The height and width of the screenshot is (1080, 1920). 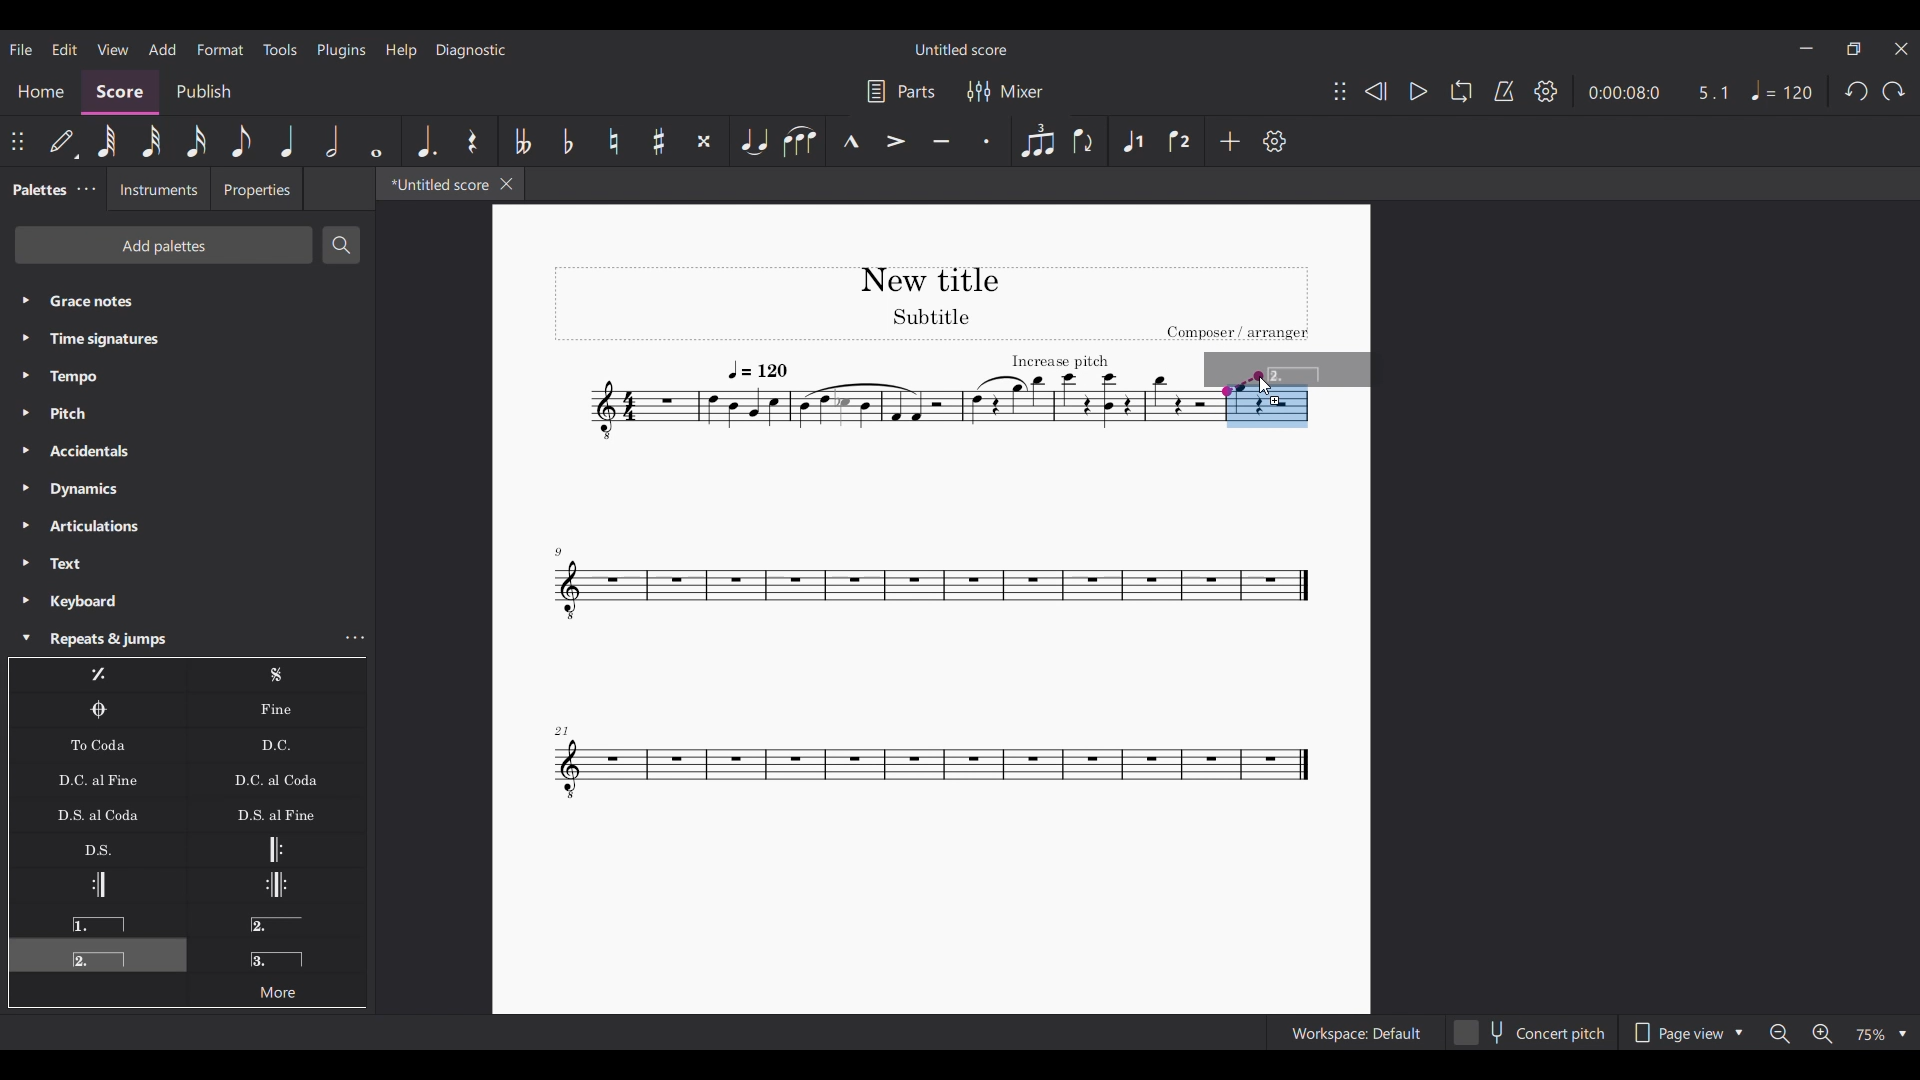 I want to click on Add menu, so click(x=163, y=49).